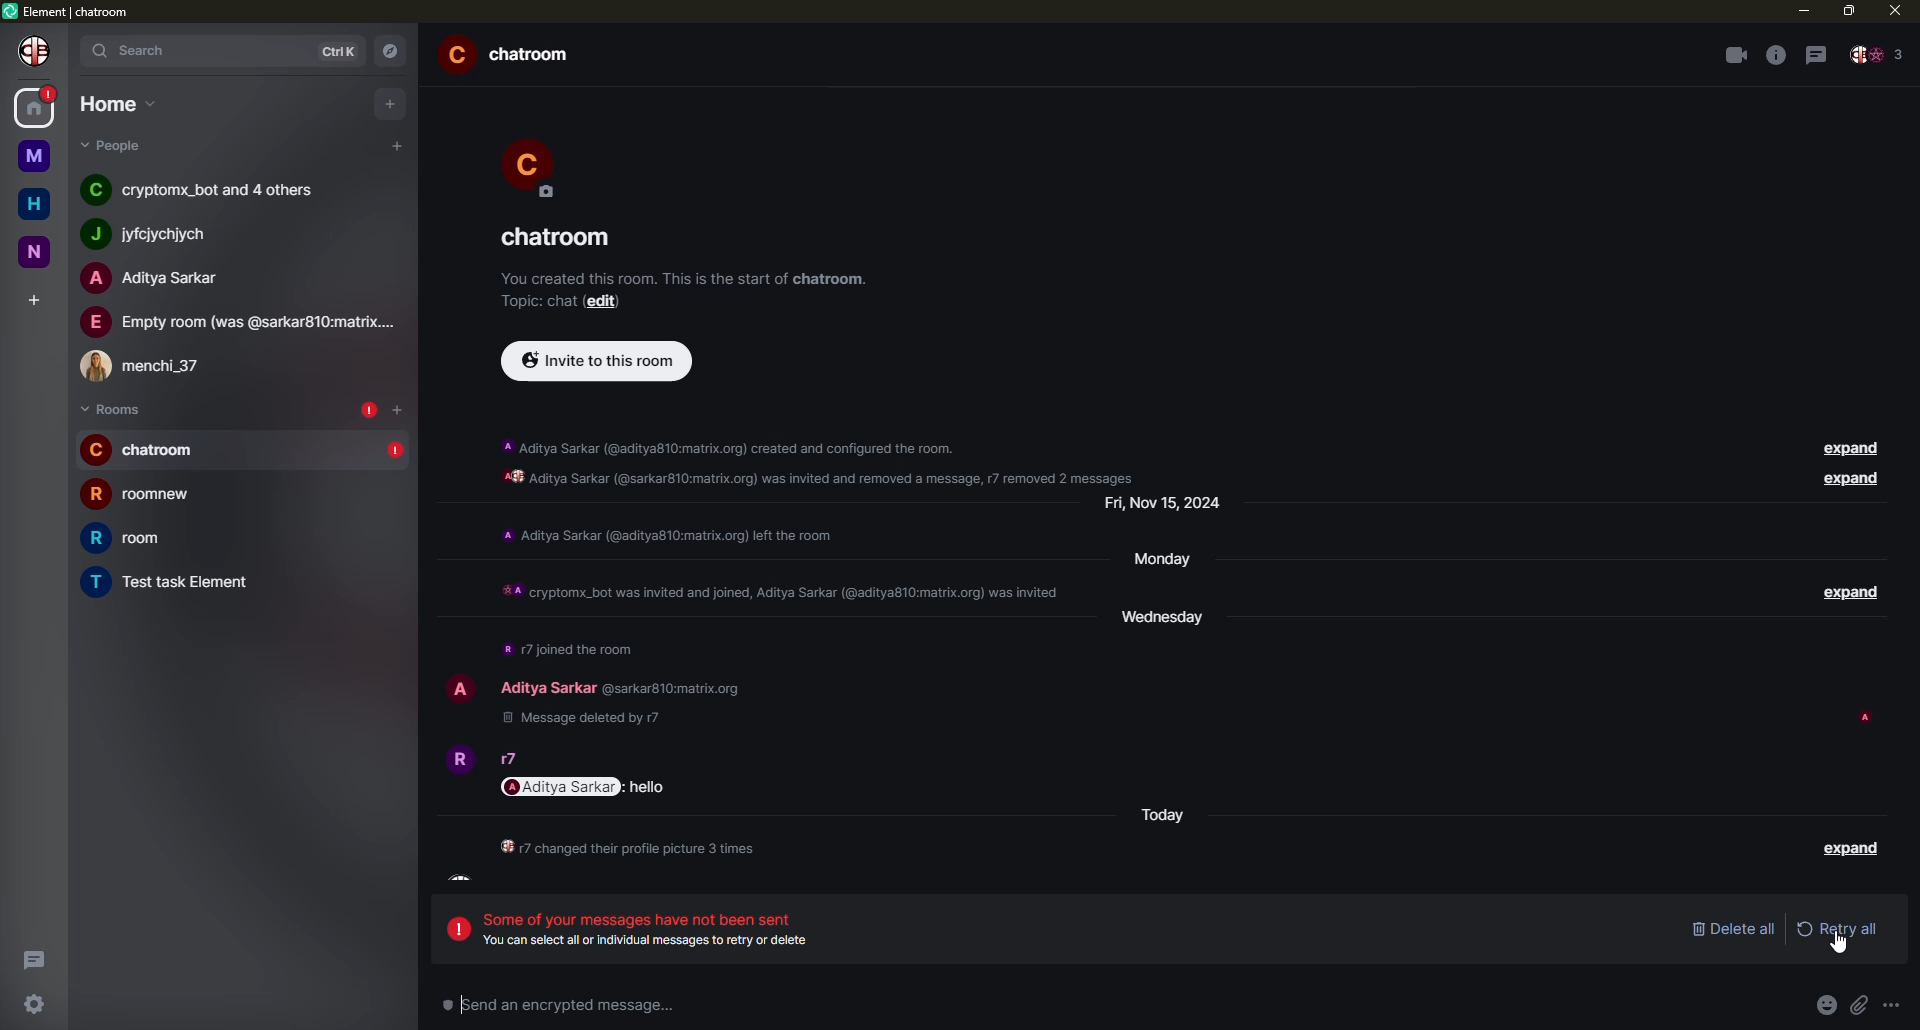 Image resolution: width=1920 pixels, height=1030 pixels. Describe the element at coordinates (650, 927) in the screenshot. I see `message error` at that location.